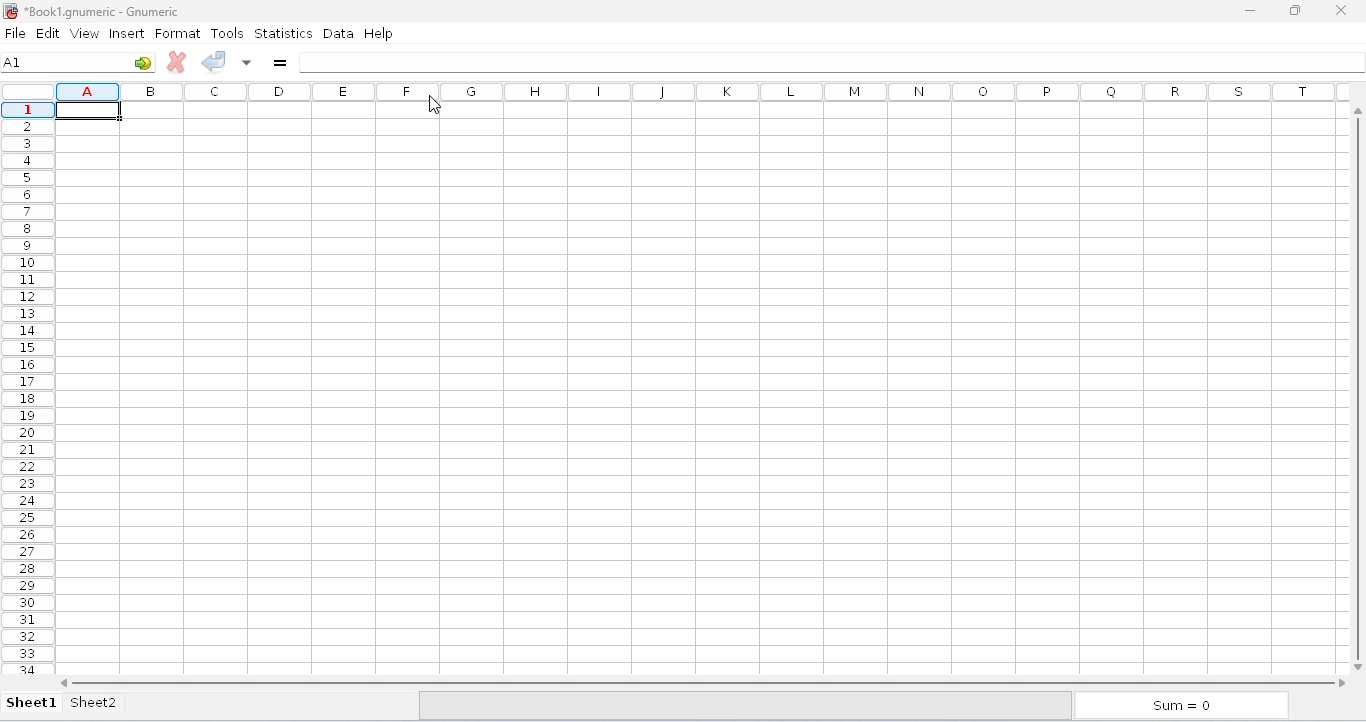  I want to click on go to, so click(142, 63).